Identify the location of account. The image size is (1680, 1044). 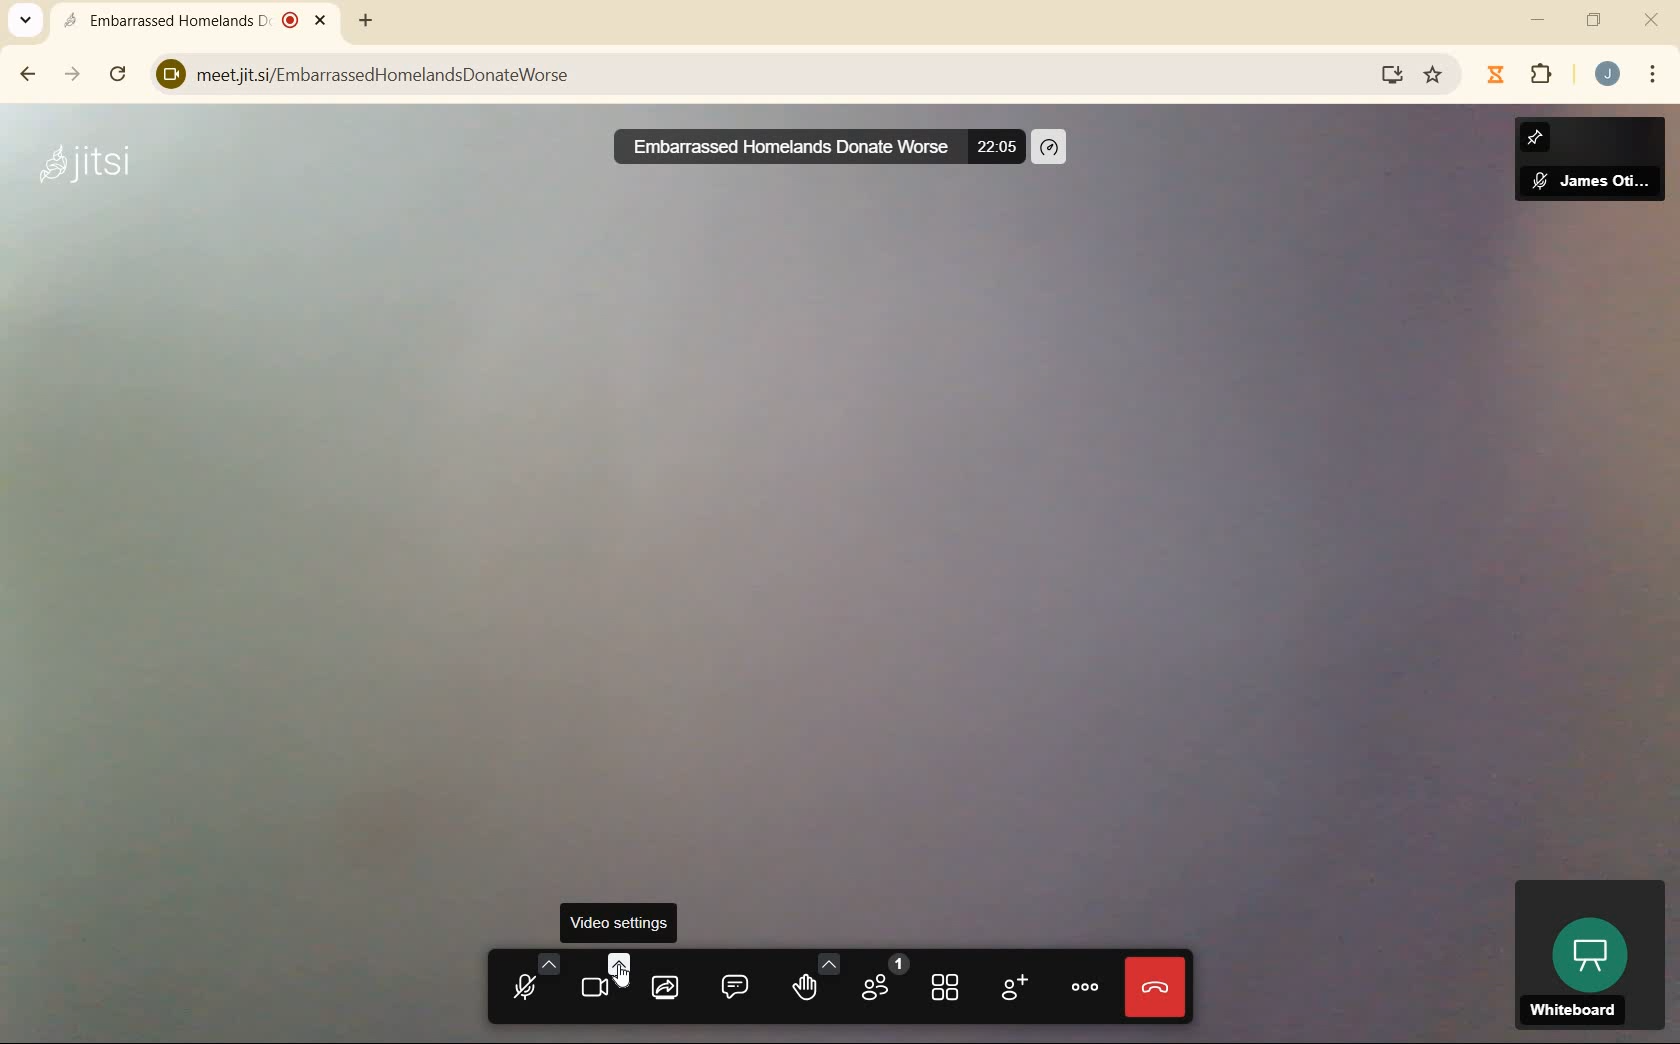
(1607, 73).